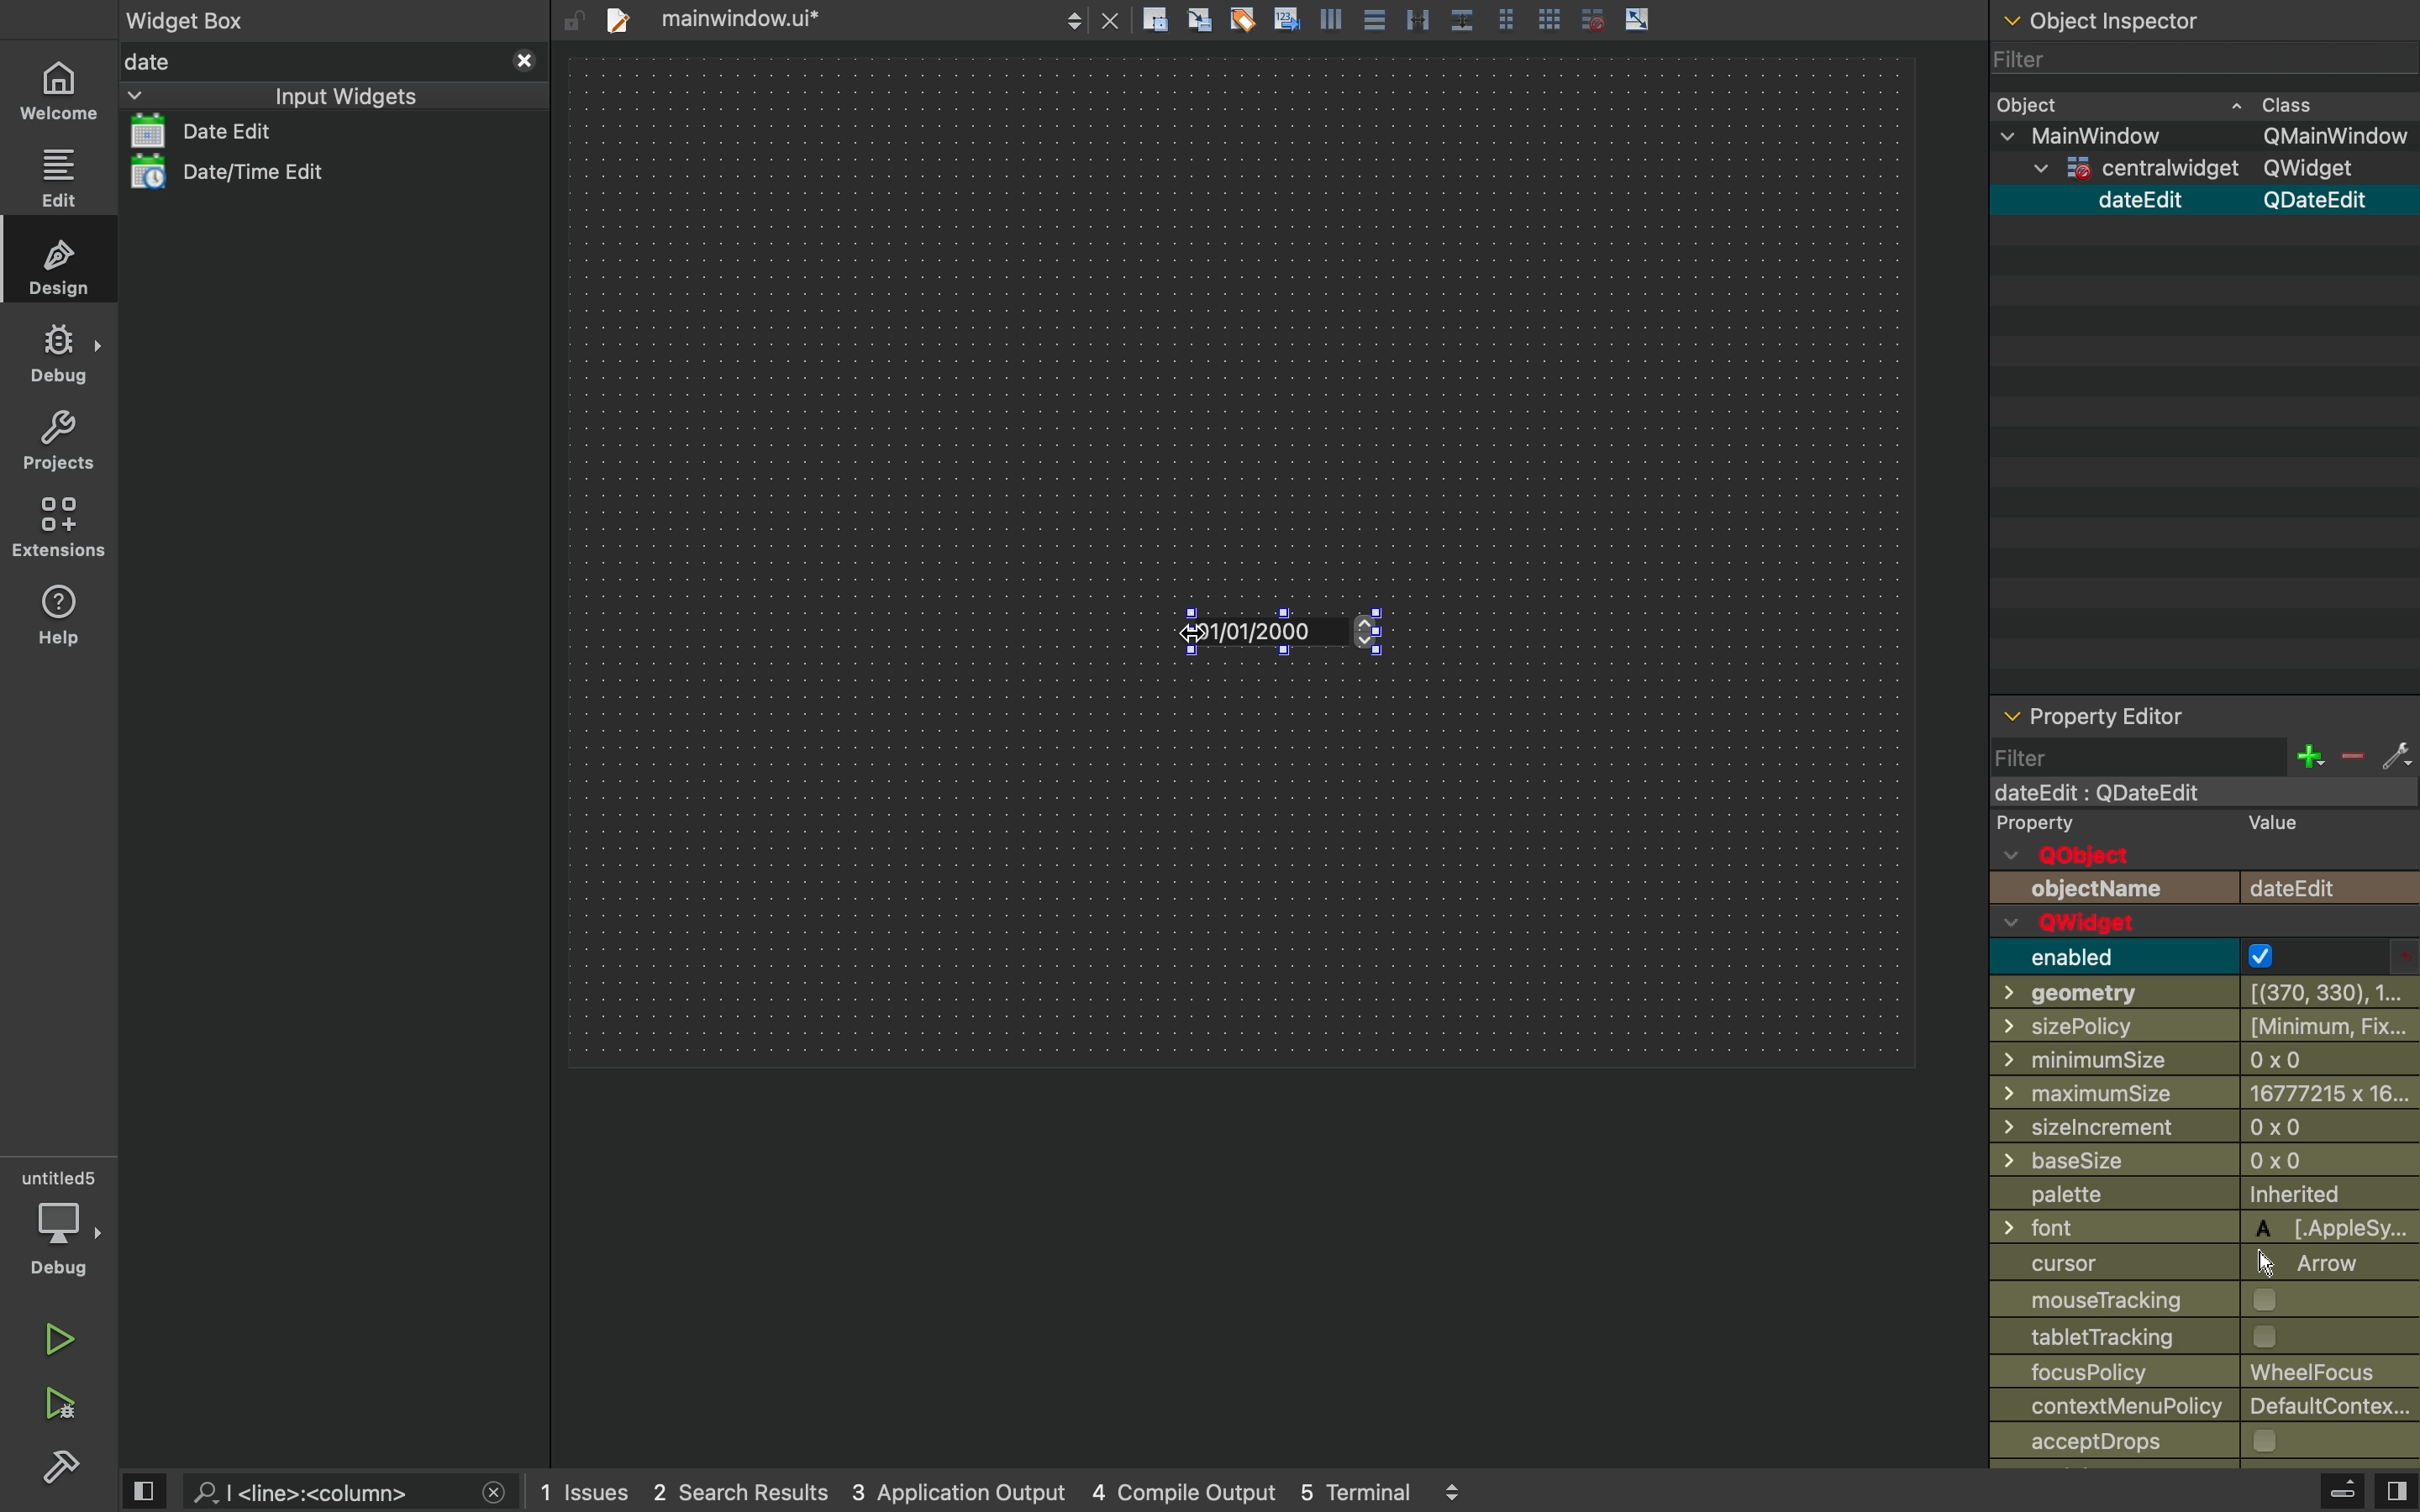 The image size is (2420, 1512). What do you see at coordinates (2160, 823) in the screenshot?
I see `property` at bounding box center [2160, 823].